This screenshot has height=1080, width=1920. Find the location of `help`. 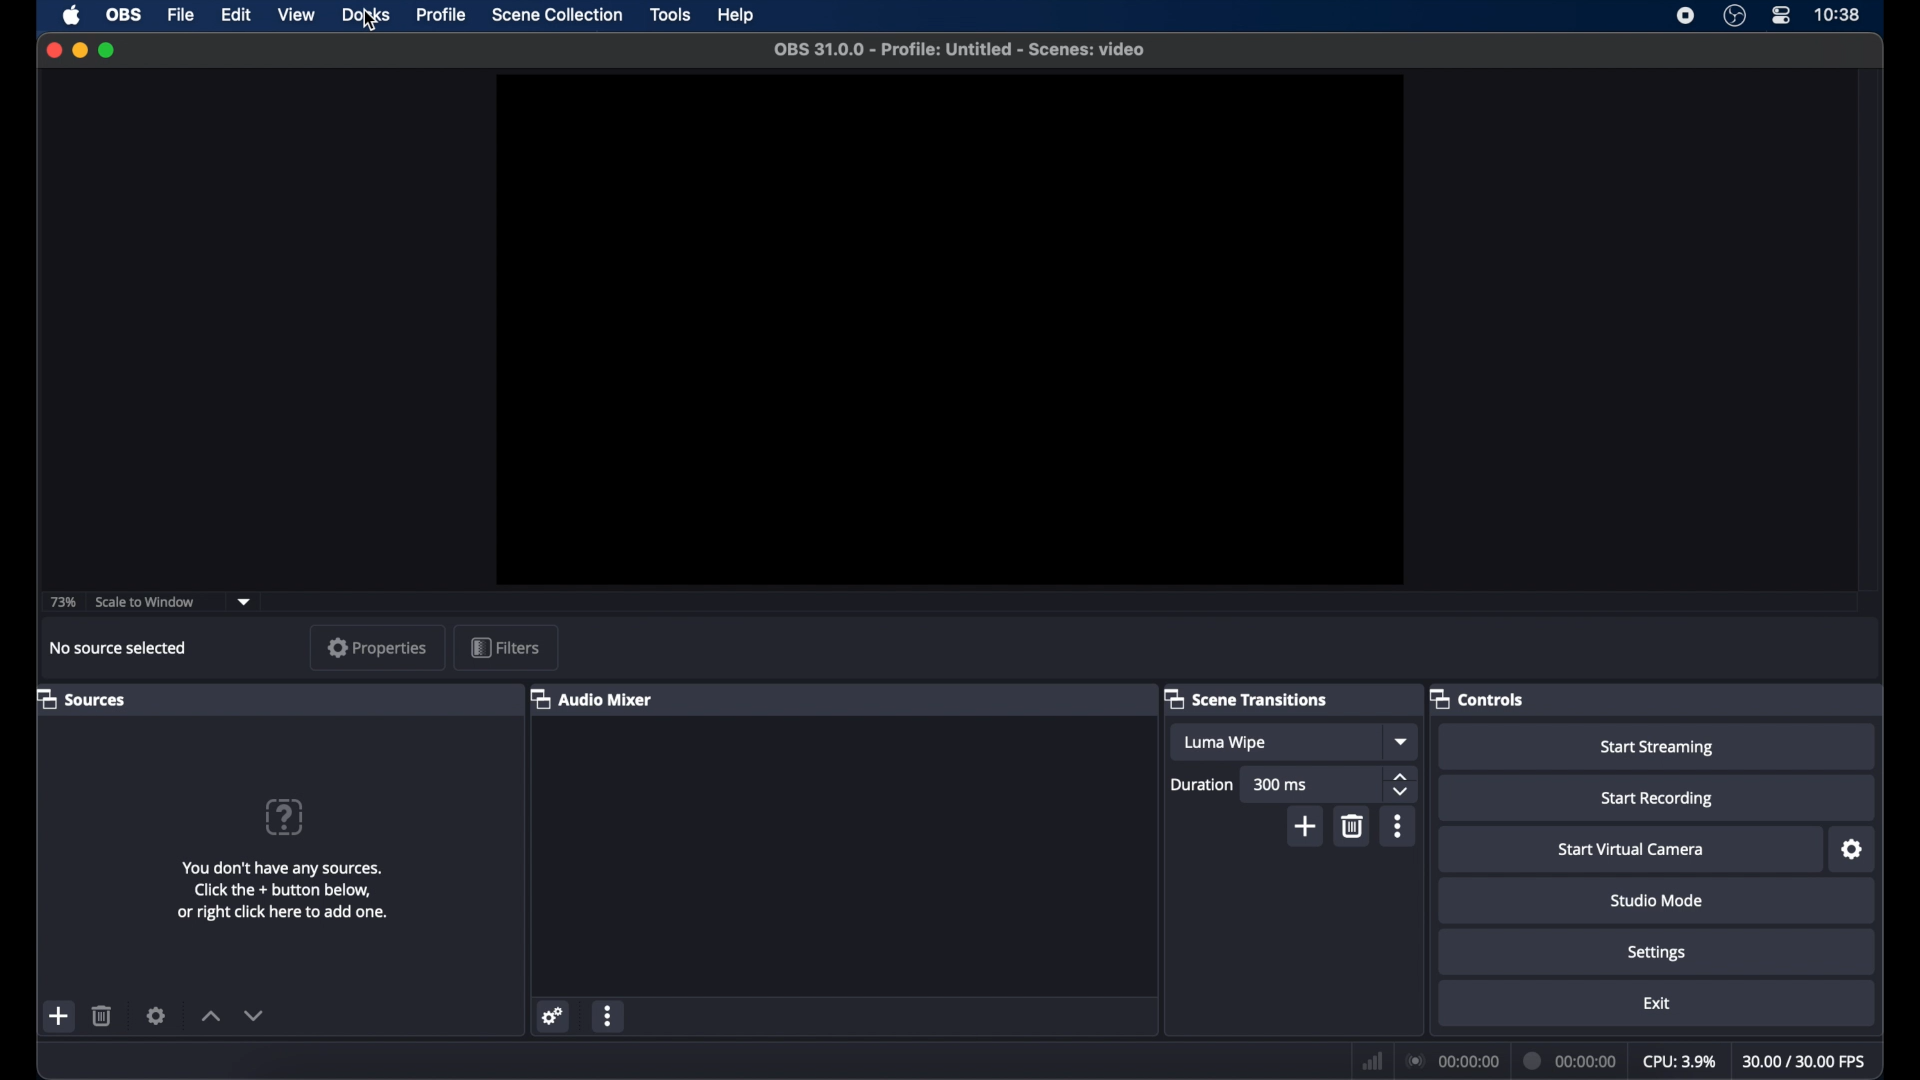

help is located at coordinates (286, 817).